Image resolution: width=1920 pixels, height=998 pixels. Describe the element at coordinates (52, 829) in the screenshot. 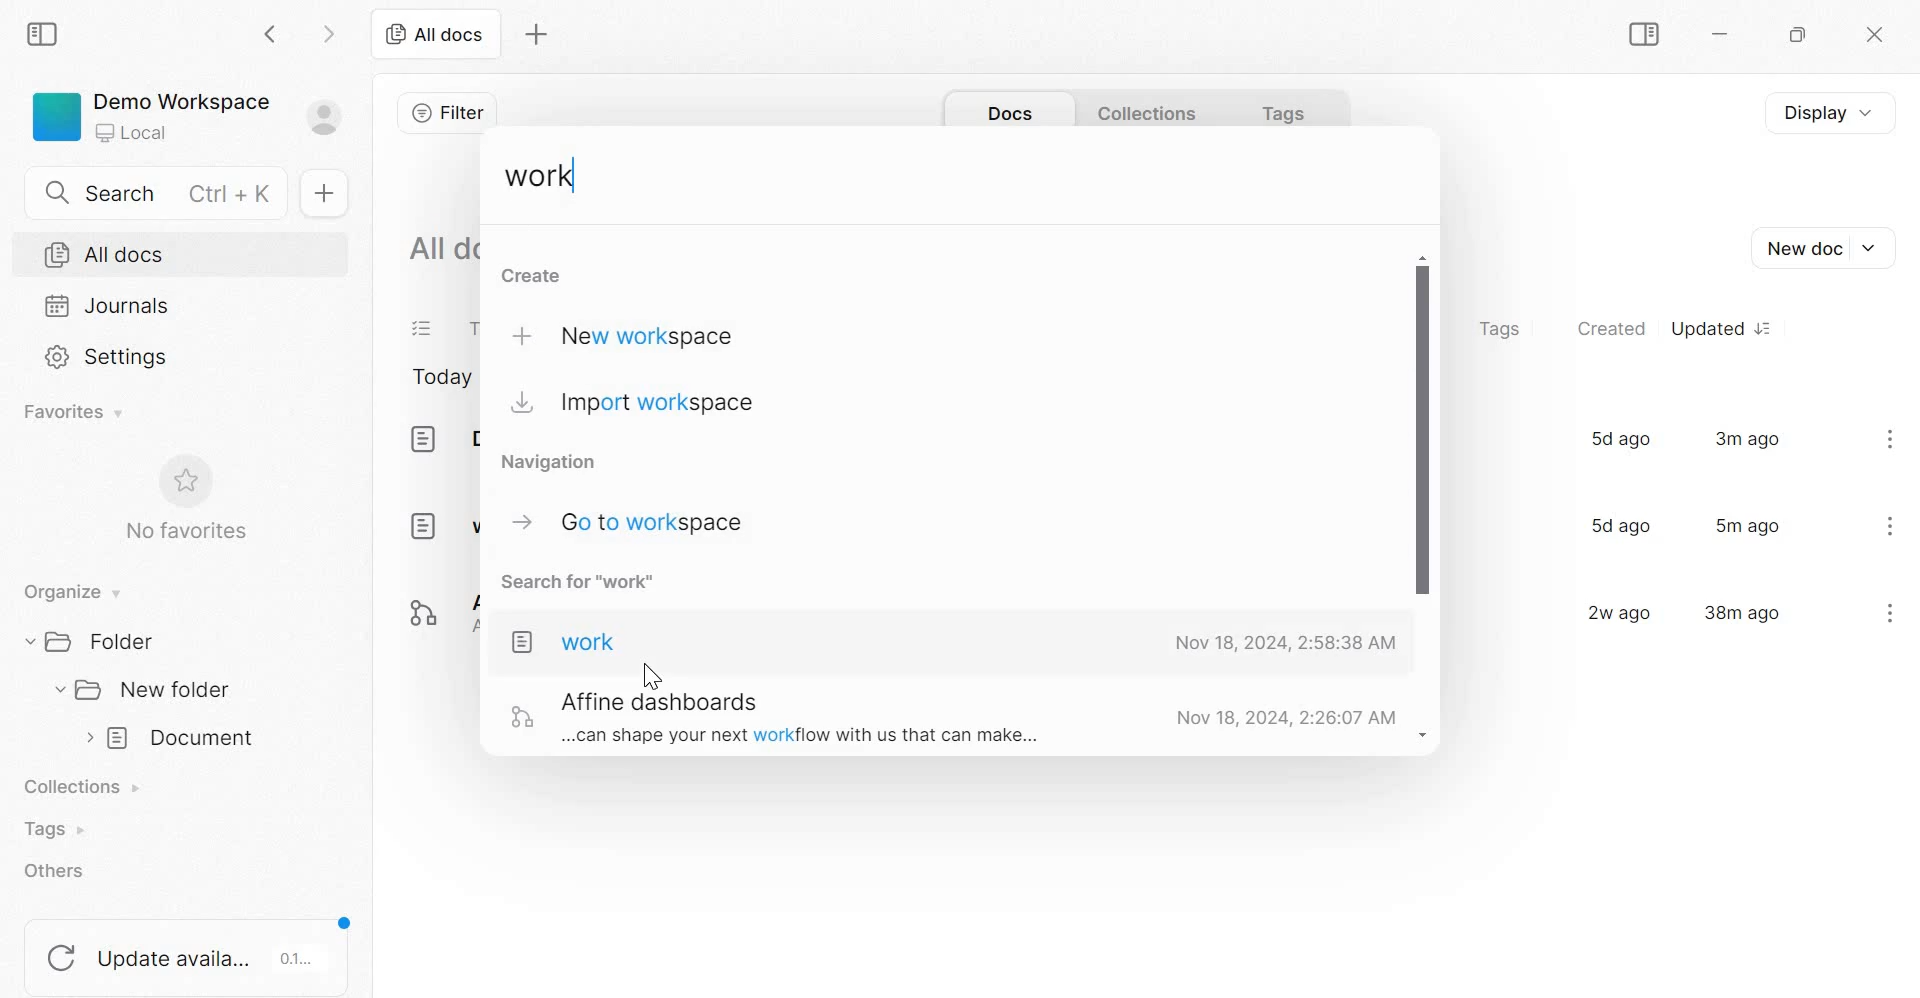

I see `Tags` at that location.